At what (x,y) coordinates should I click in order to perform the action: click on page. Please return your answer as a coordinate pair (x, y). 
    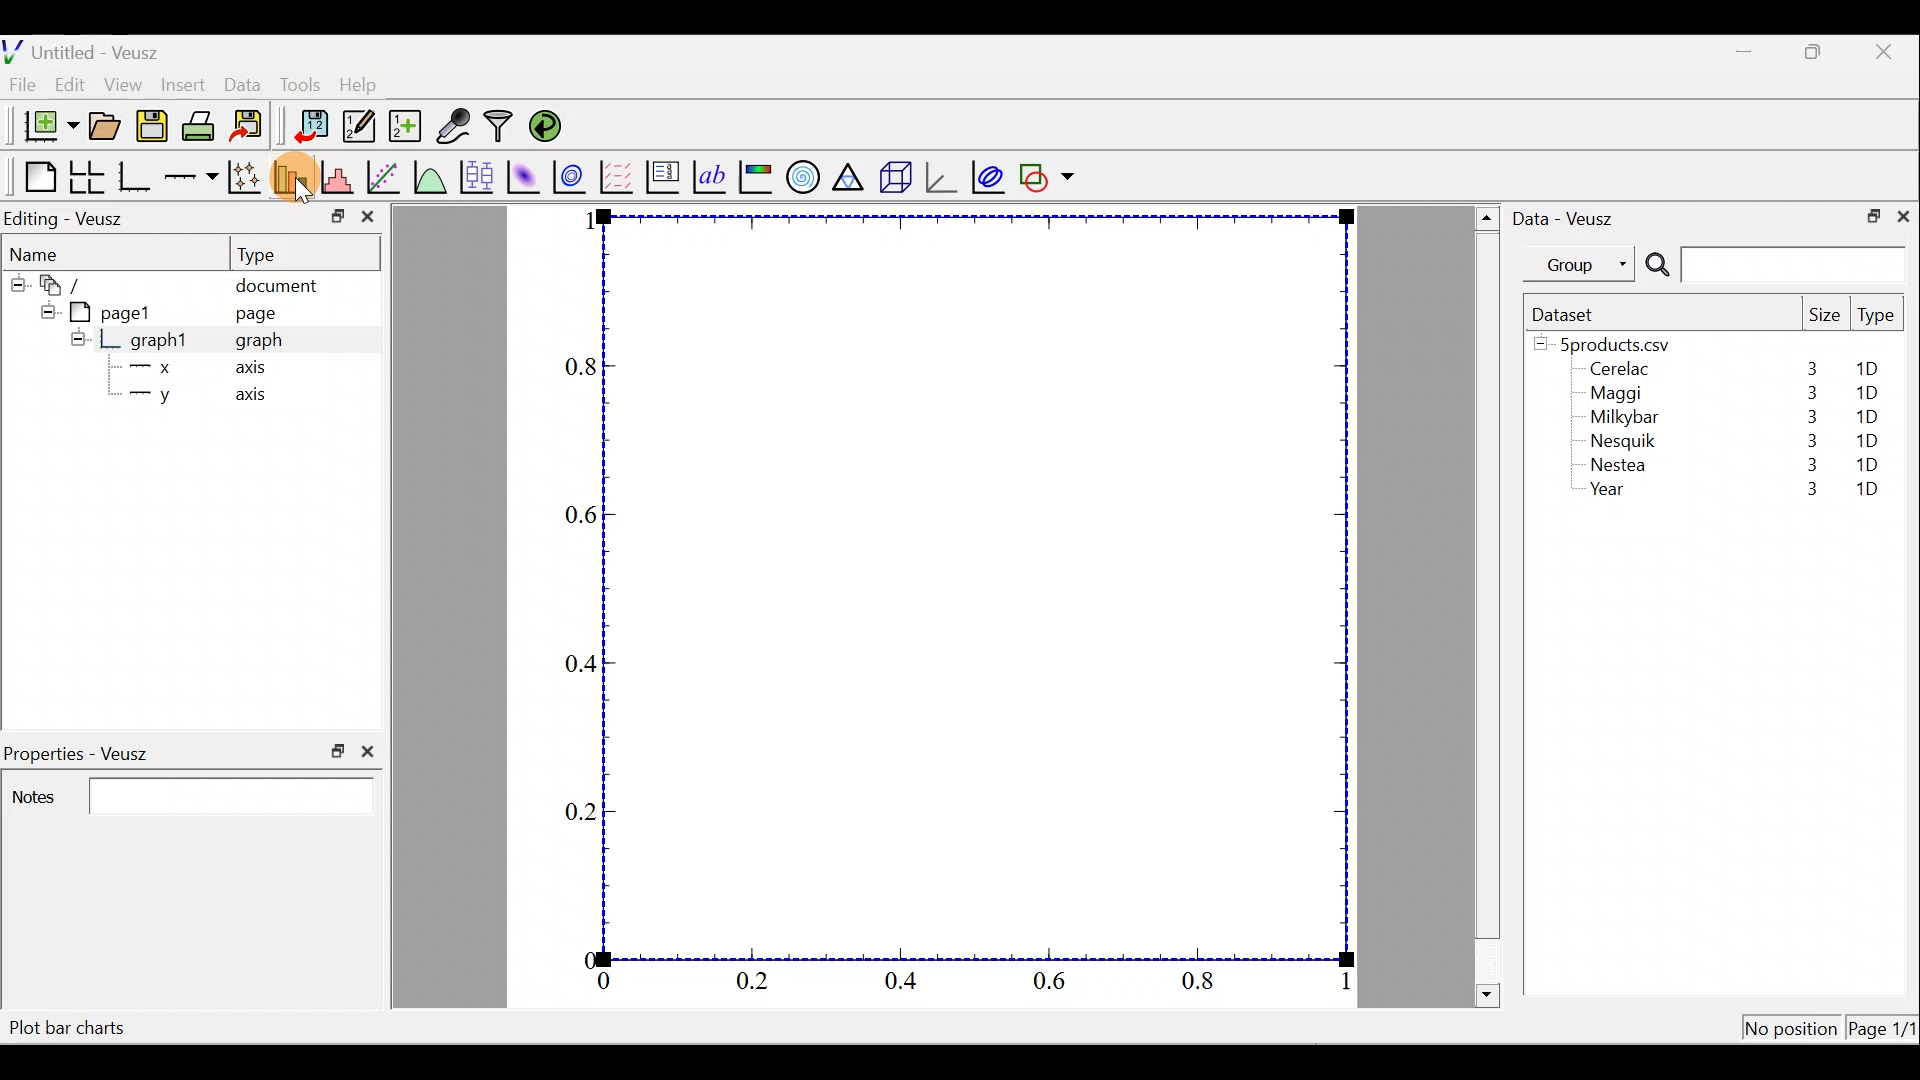
    Looking at the image, I should click on (254, 312).